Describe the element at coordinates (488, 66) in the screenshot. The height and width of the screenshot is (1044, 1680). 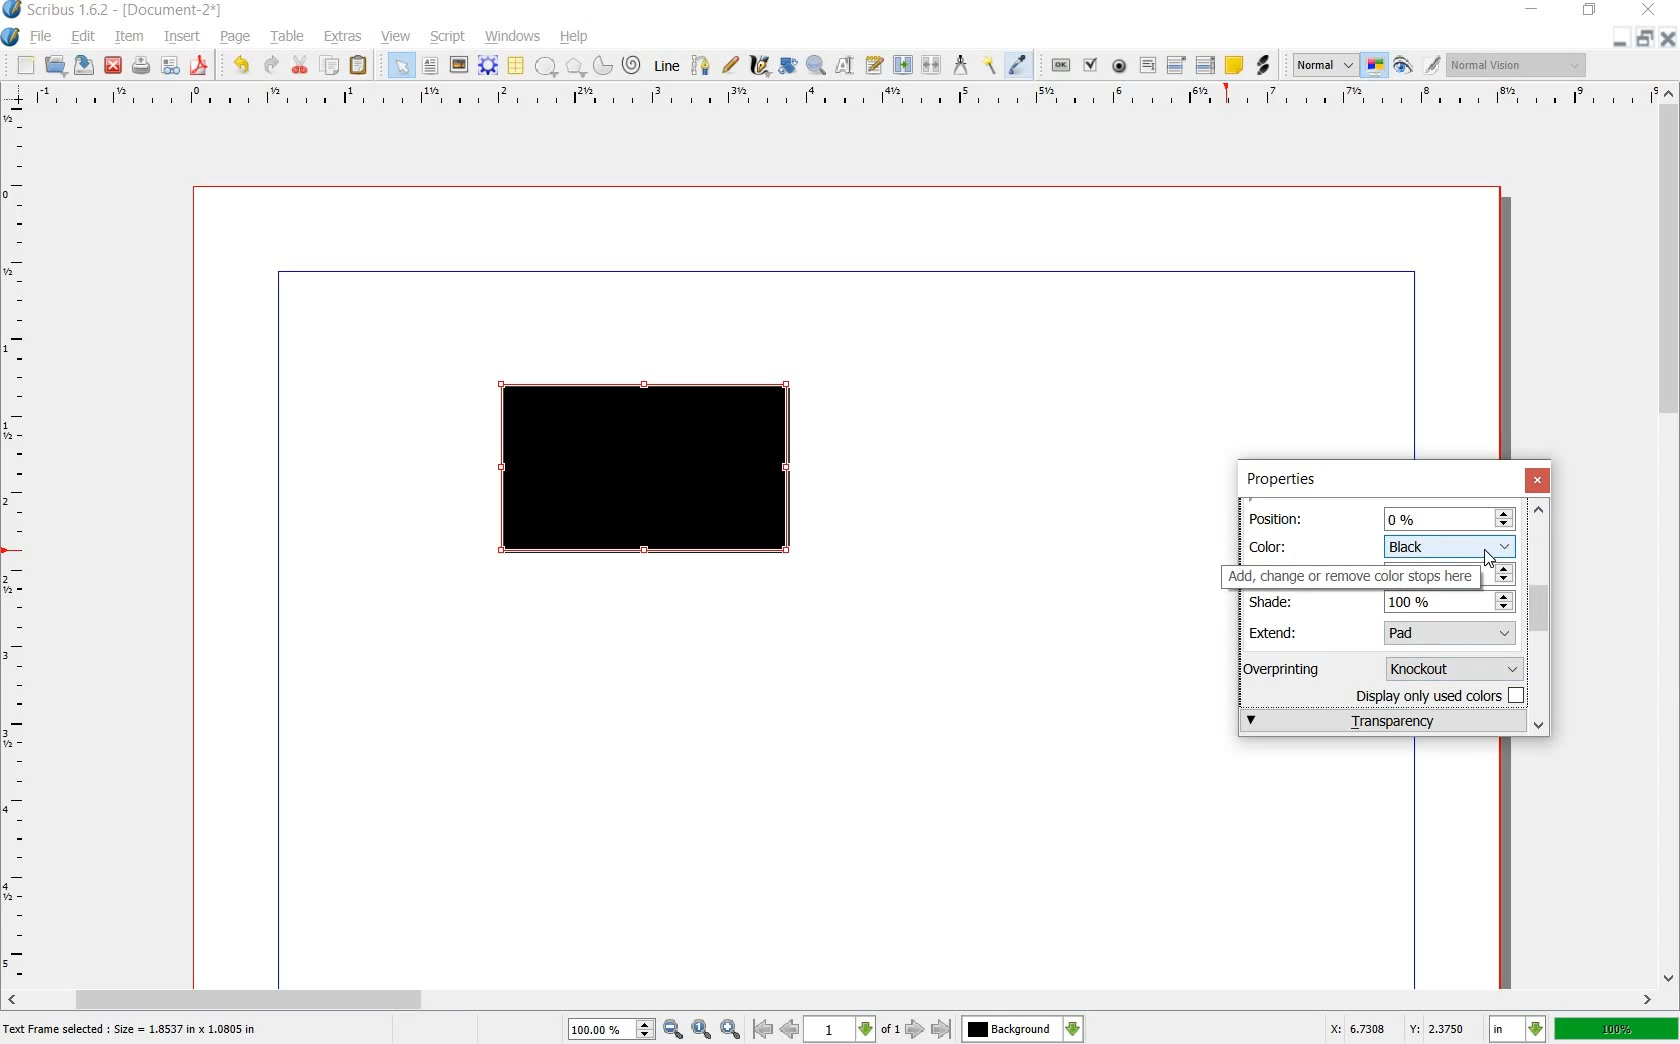
I see `render frame` at that location.